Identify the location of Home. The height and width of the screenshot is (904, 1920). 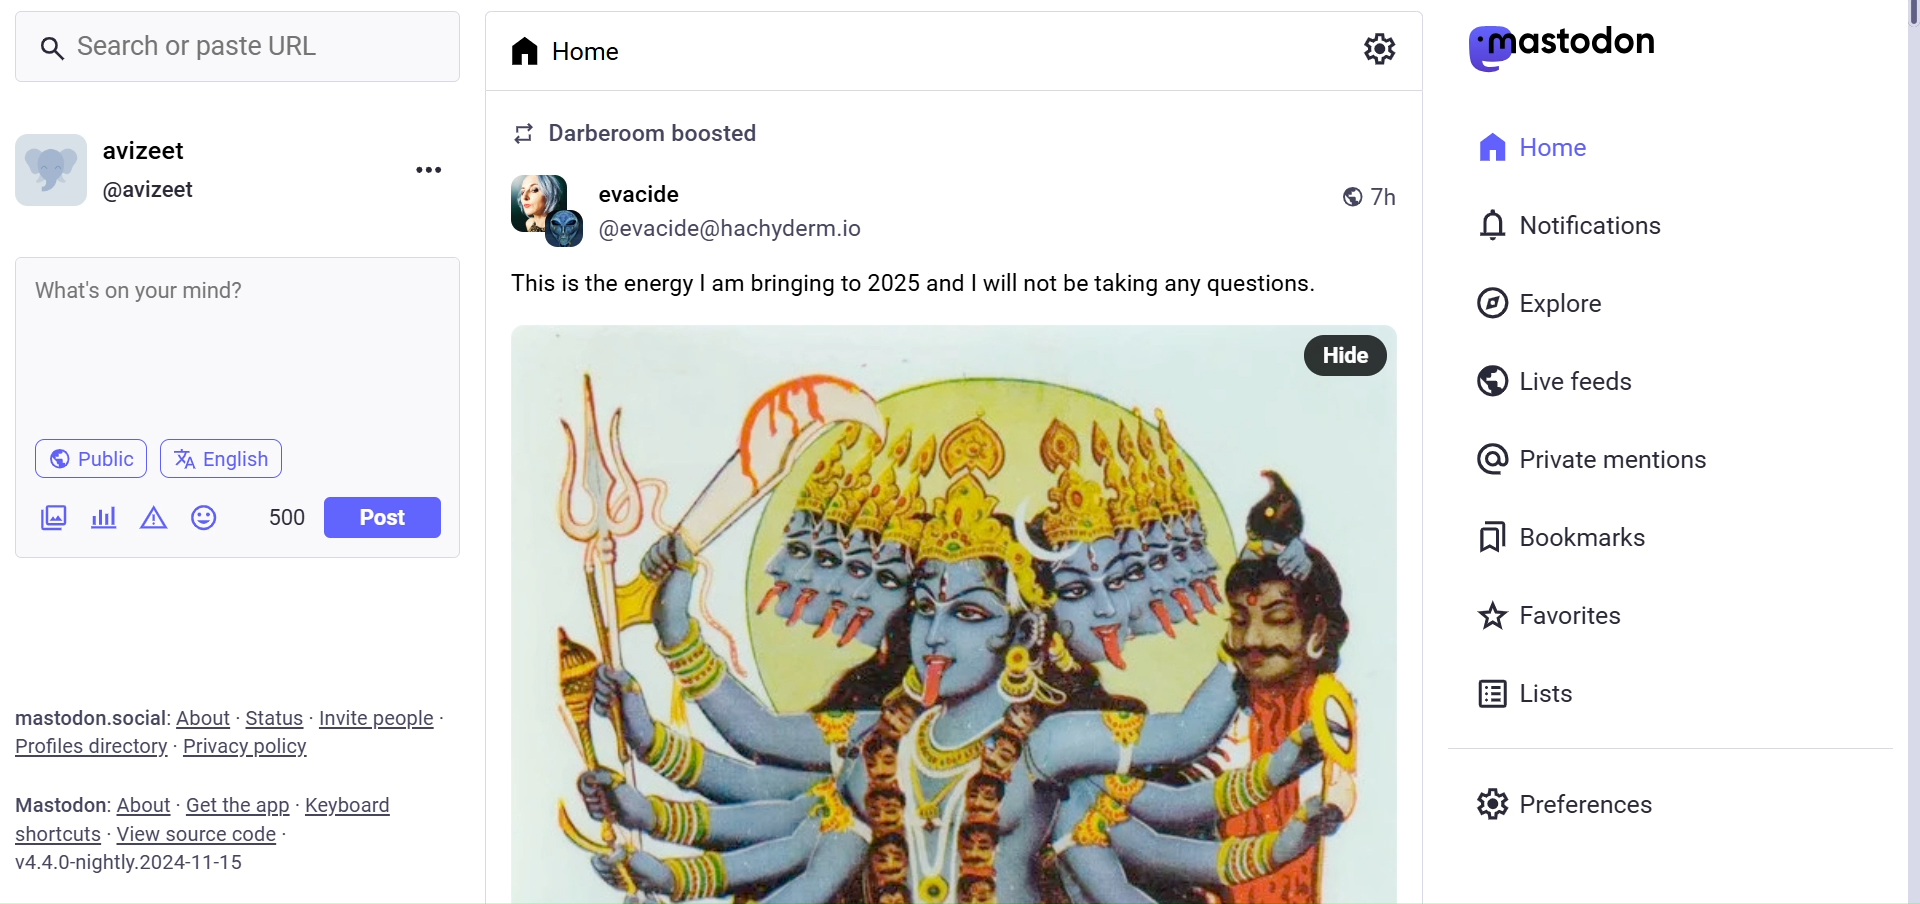
(1534, 147).